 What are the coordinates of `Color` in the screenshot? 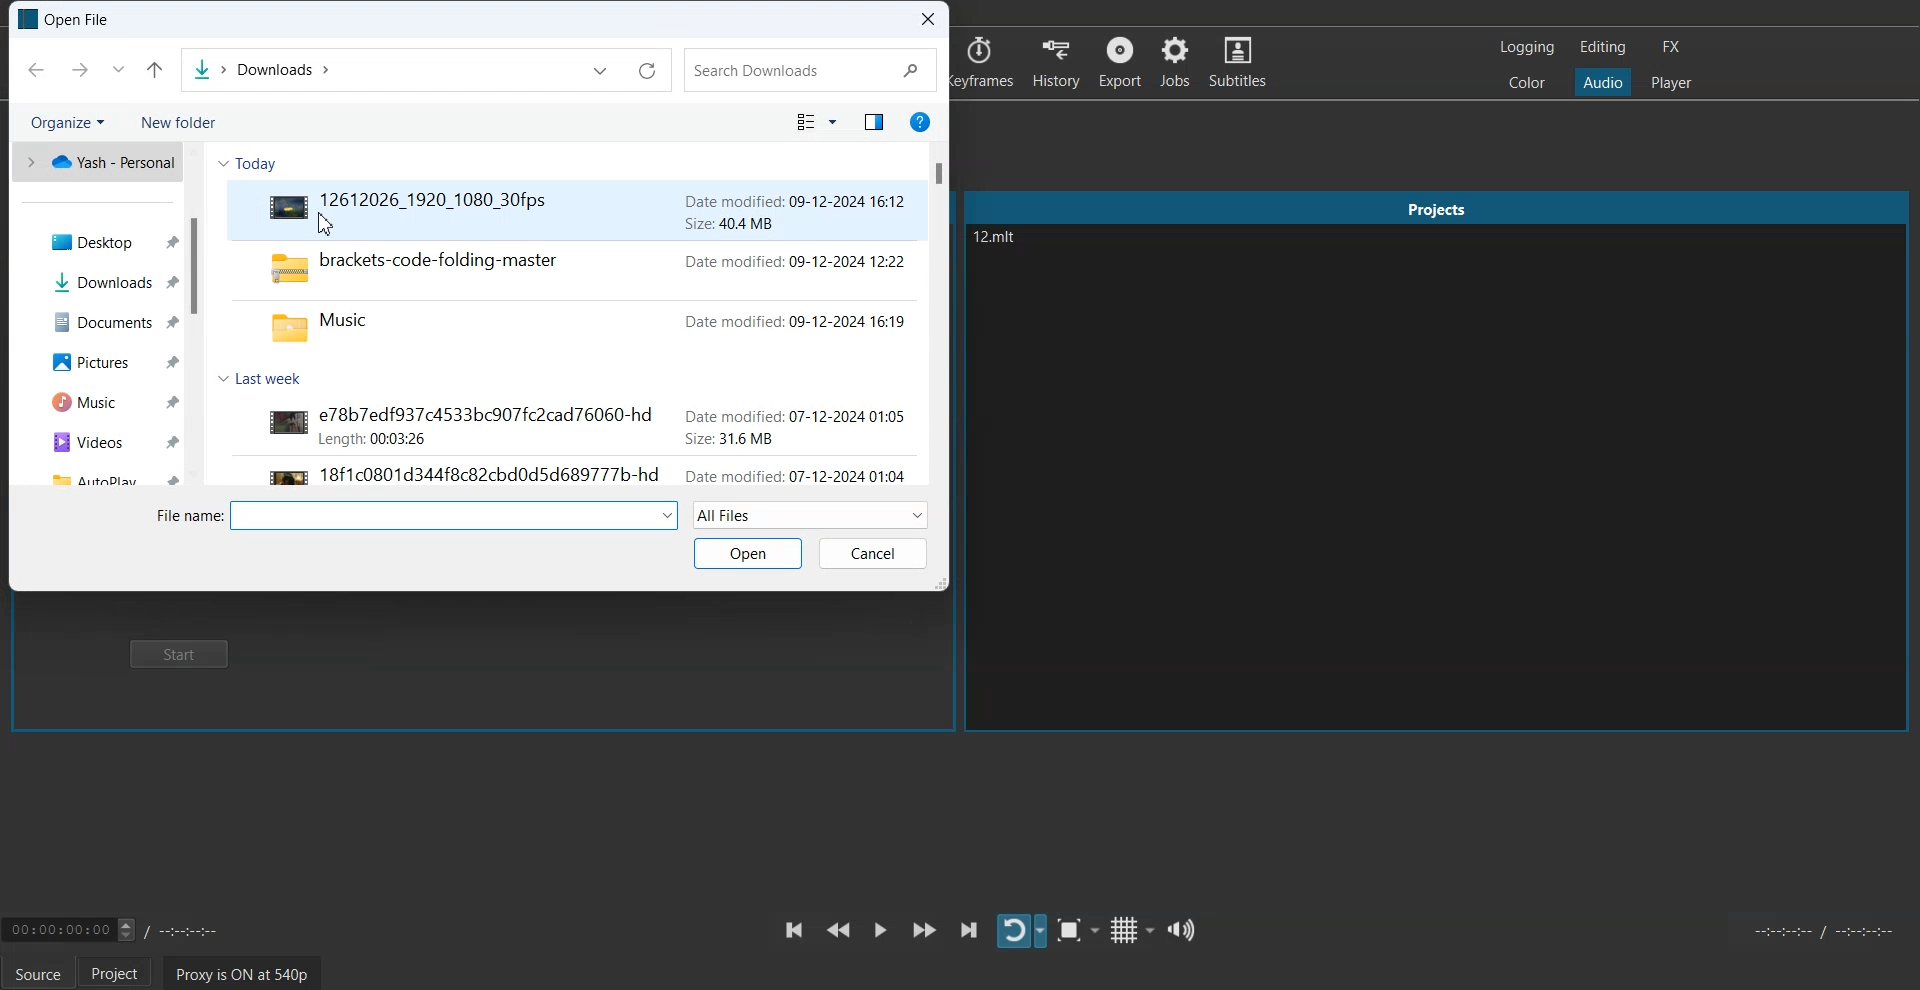 It's located at (1527, 81).